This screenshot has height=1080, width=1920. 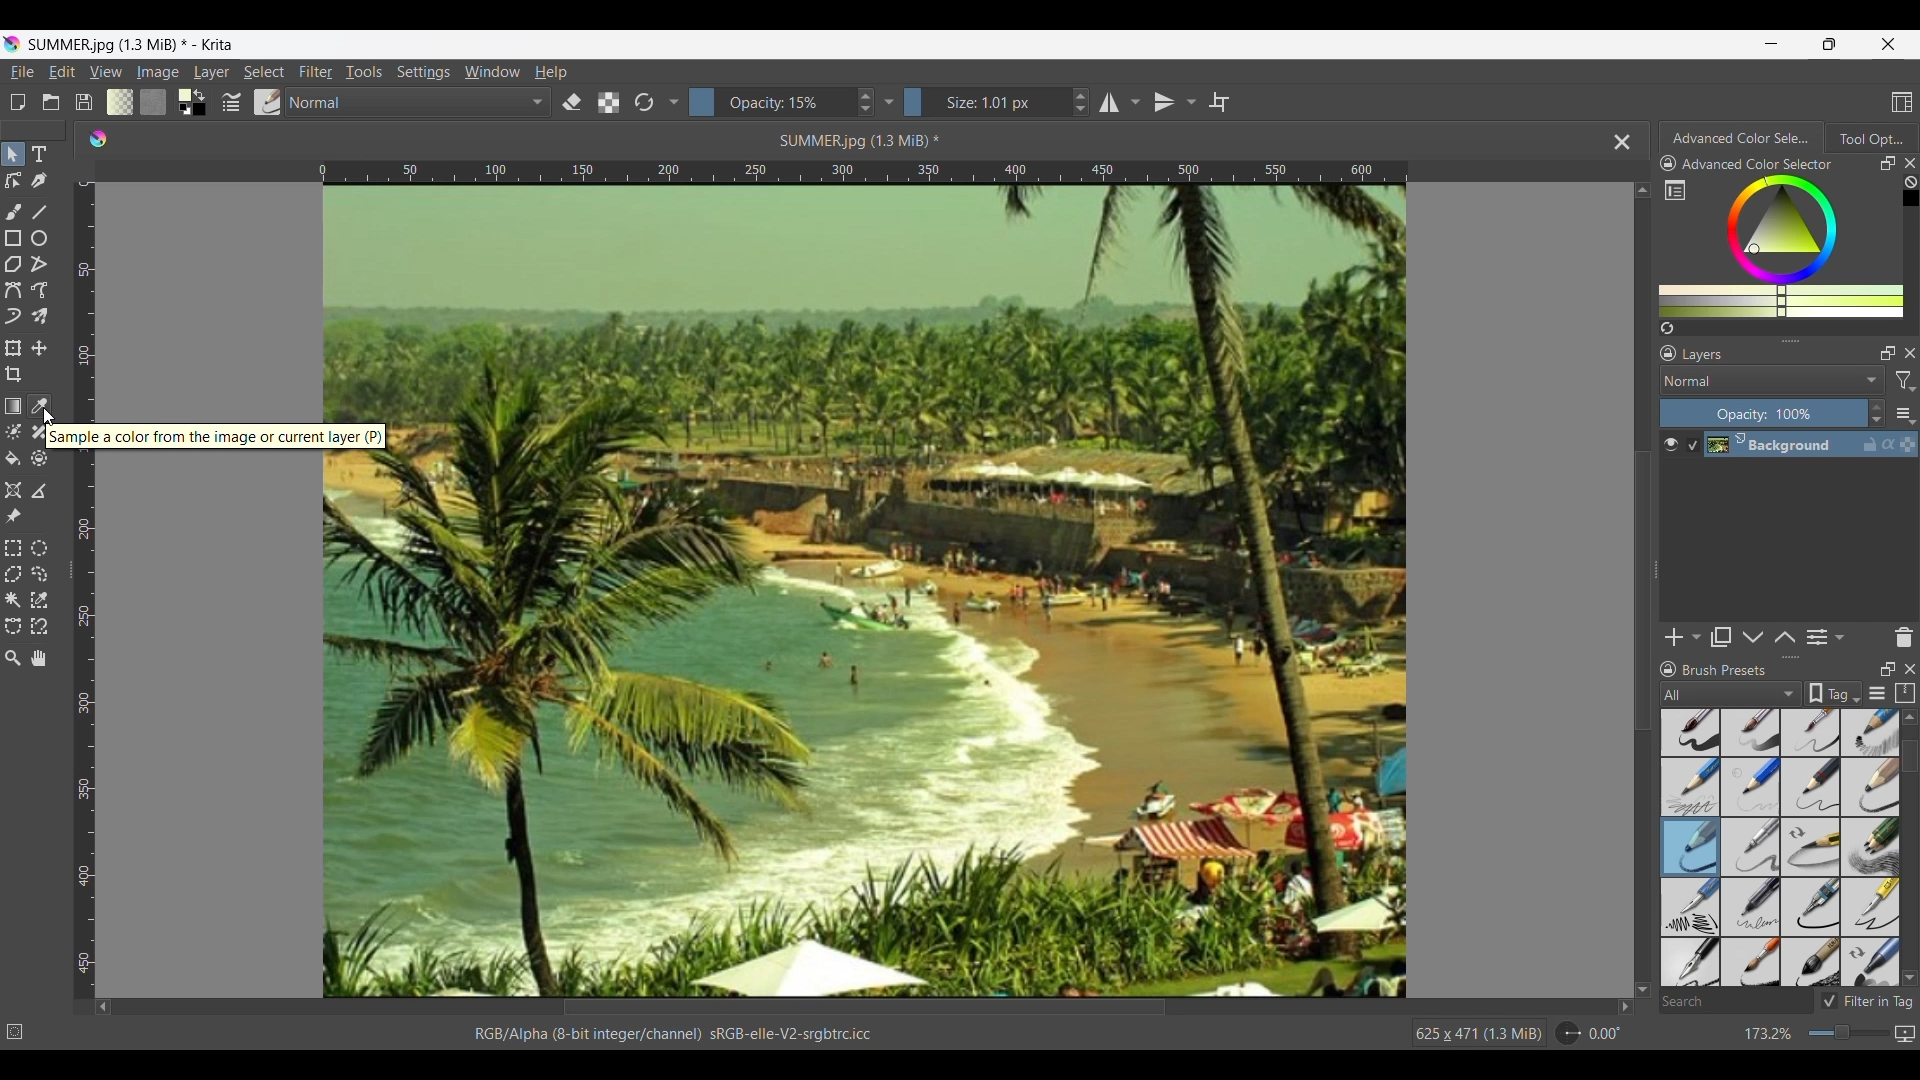 I want to click on Current file, so click(x=897, y=590).